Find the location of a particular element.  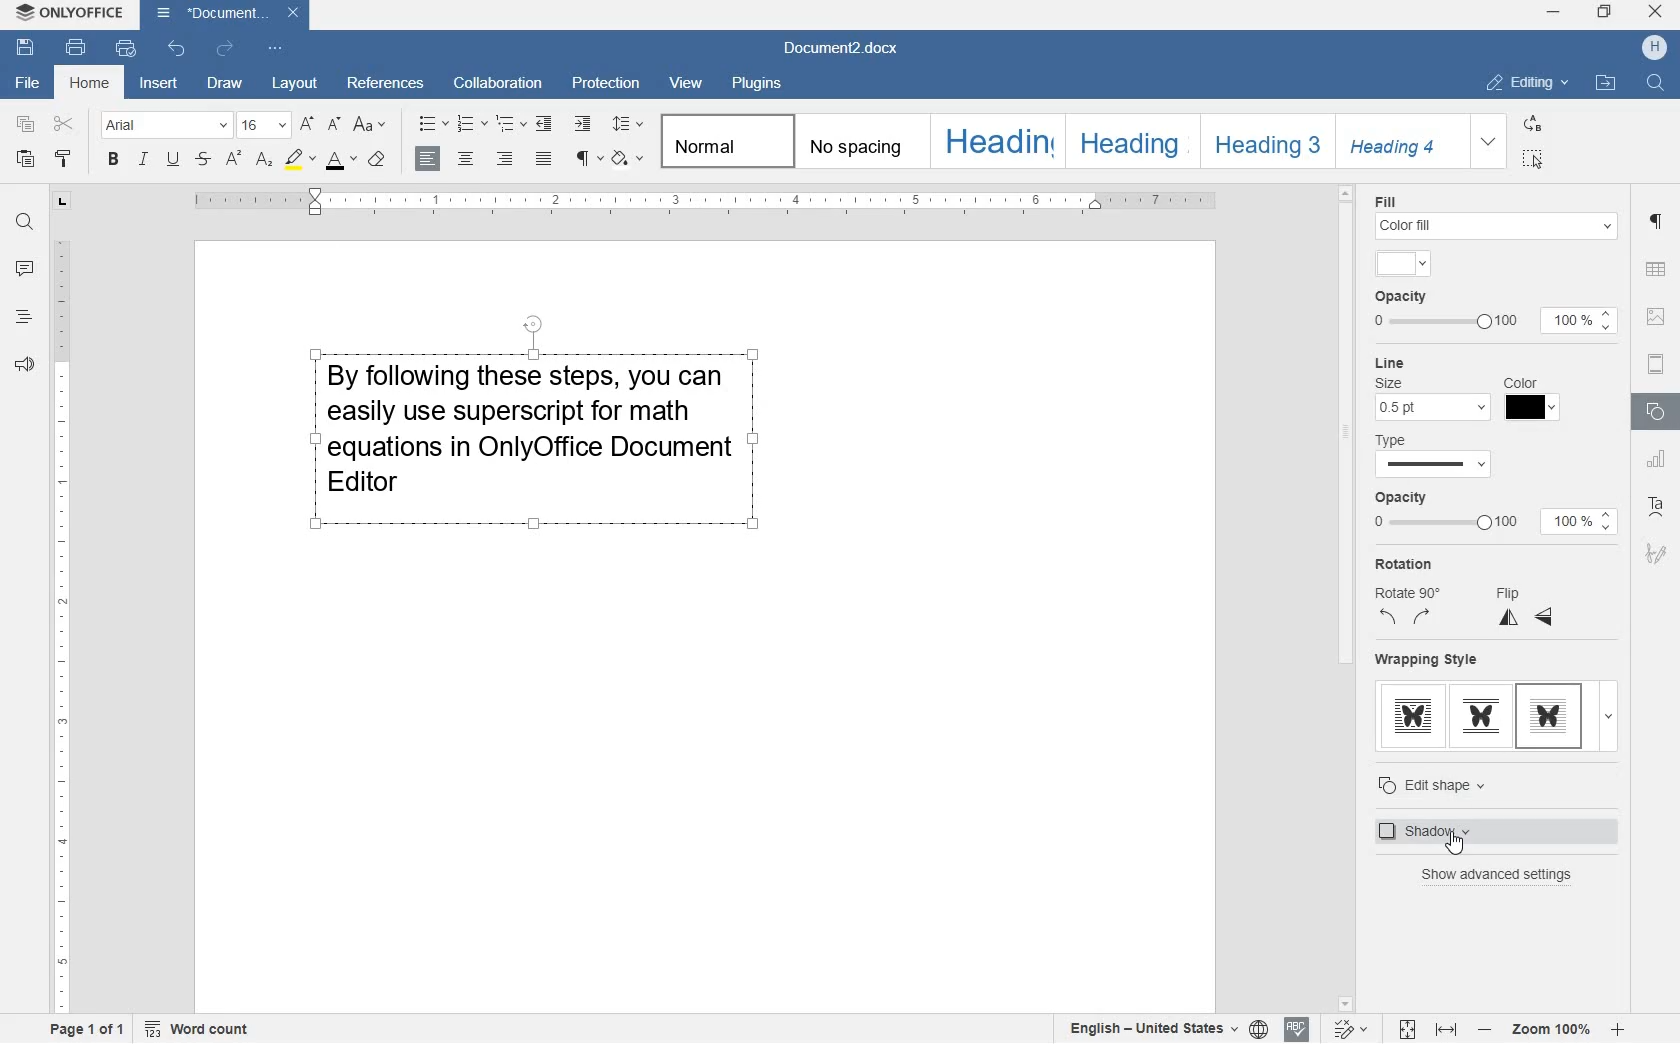

change case is located at coordinates (370, 125).